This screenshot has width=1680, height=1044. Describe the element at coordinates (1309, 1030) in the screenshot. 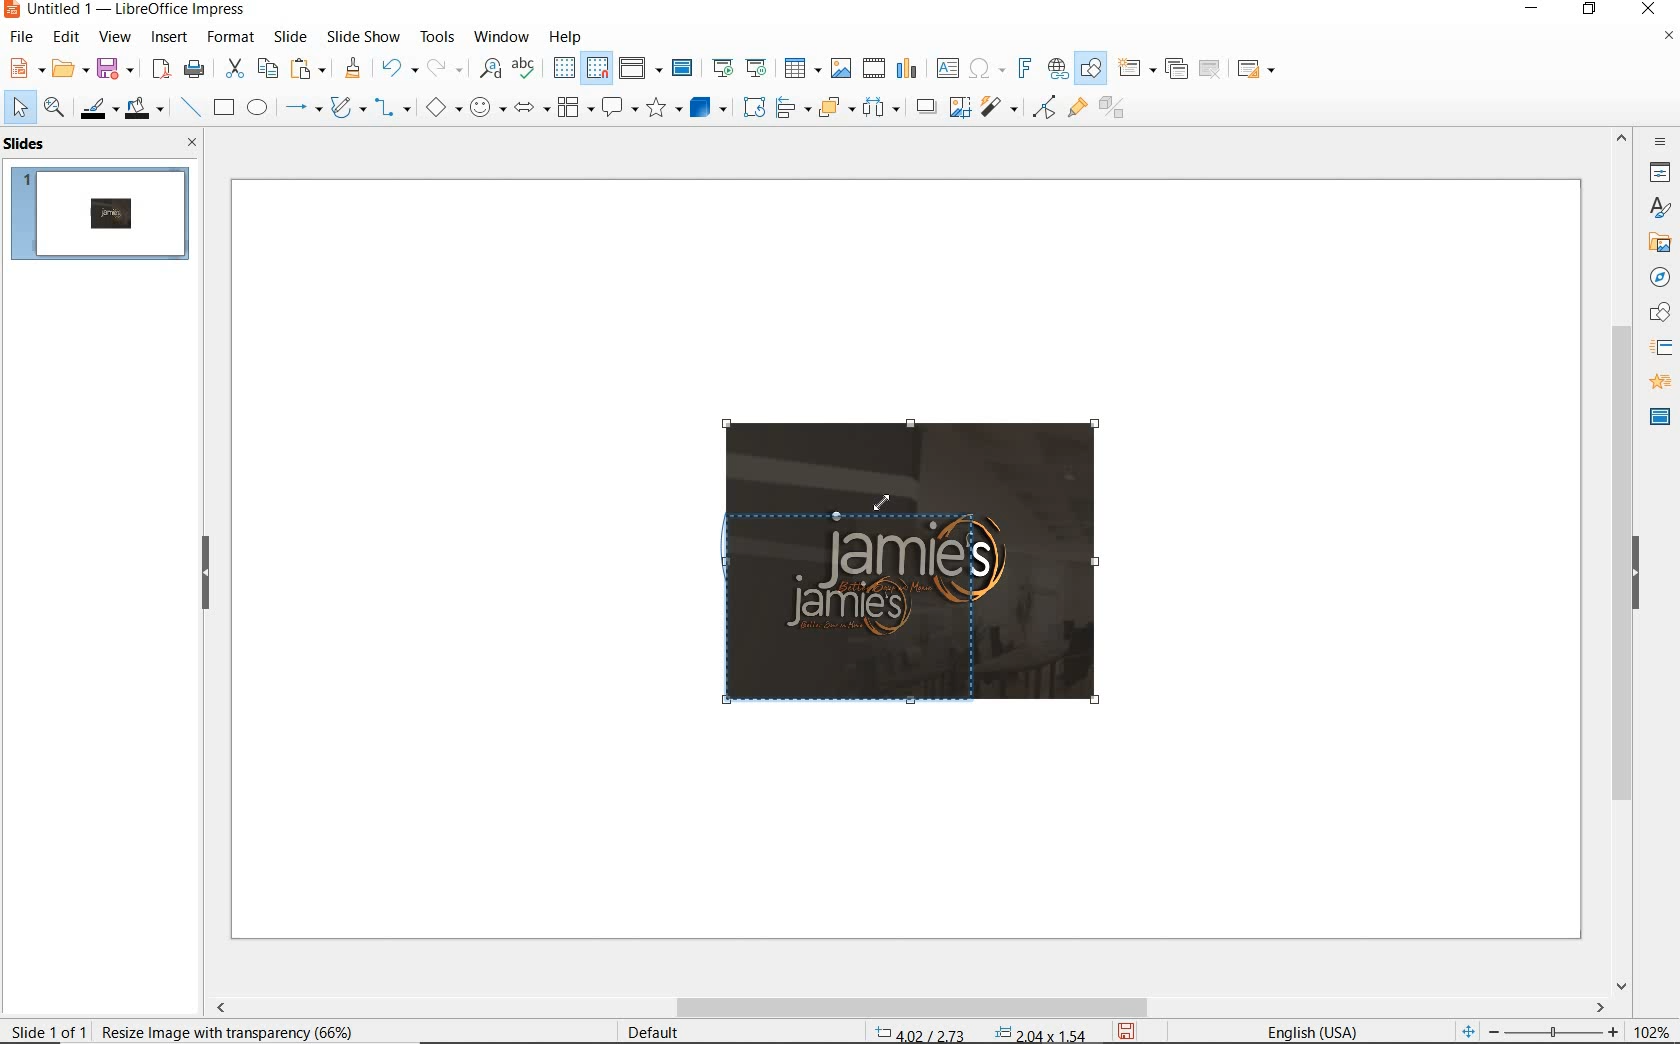

I see `Text language` at that location.